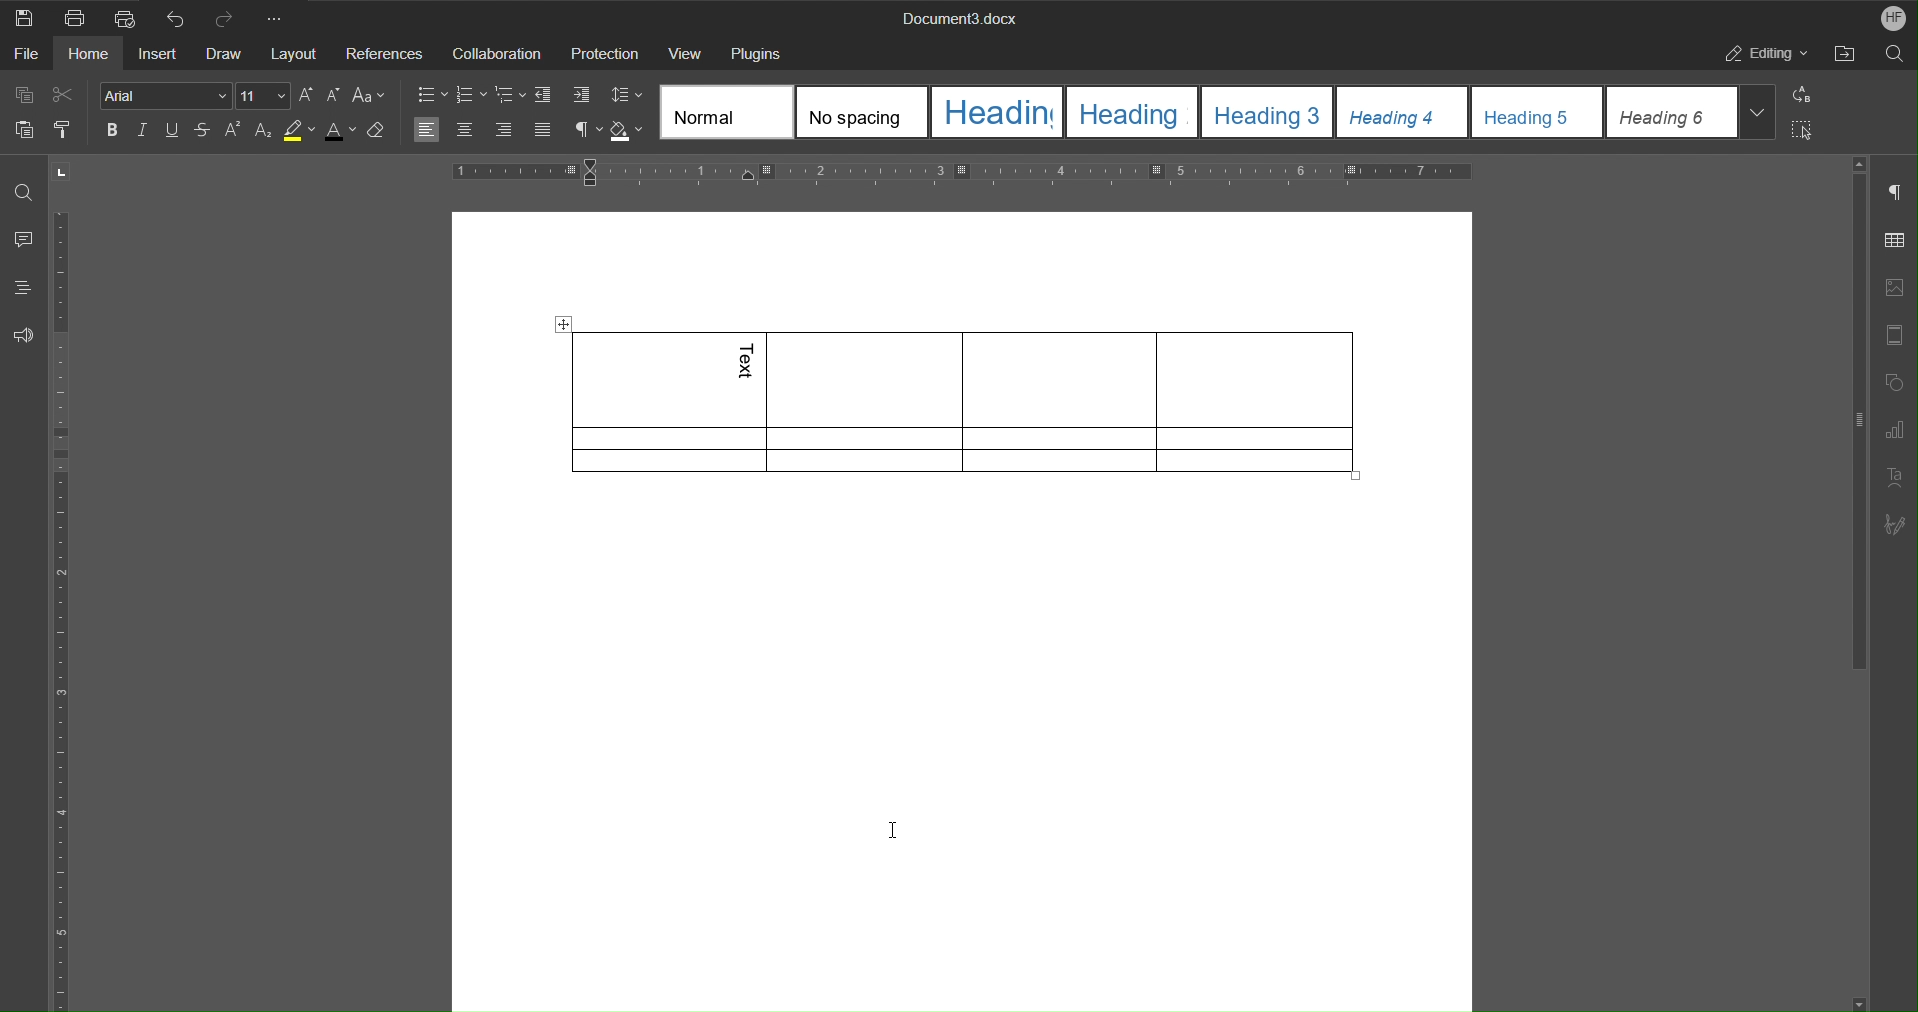 The image size is (1918, 1012). Describe the element at coordinates (167, 96) in the screenshot. I see `Font Style` at that location.